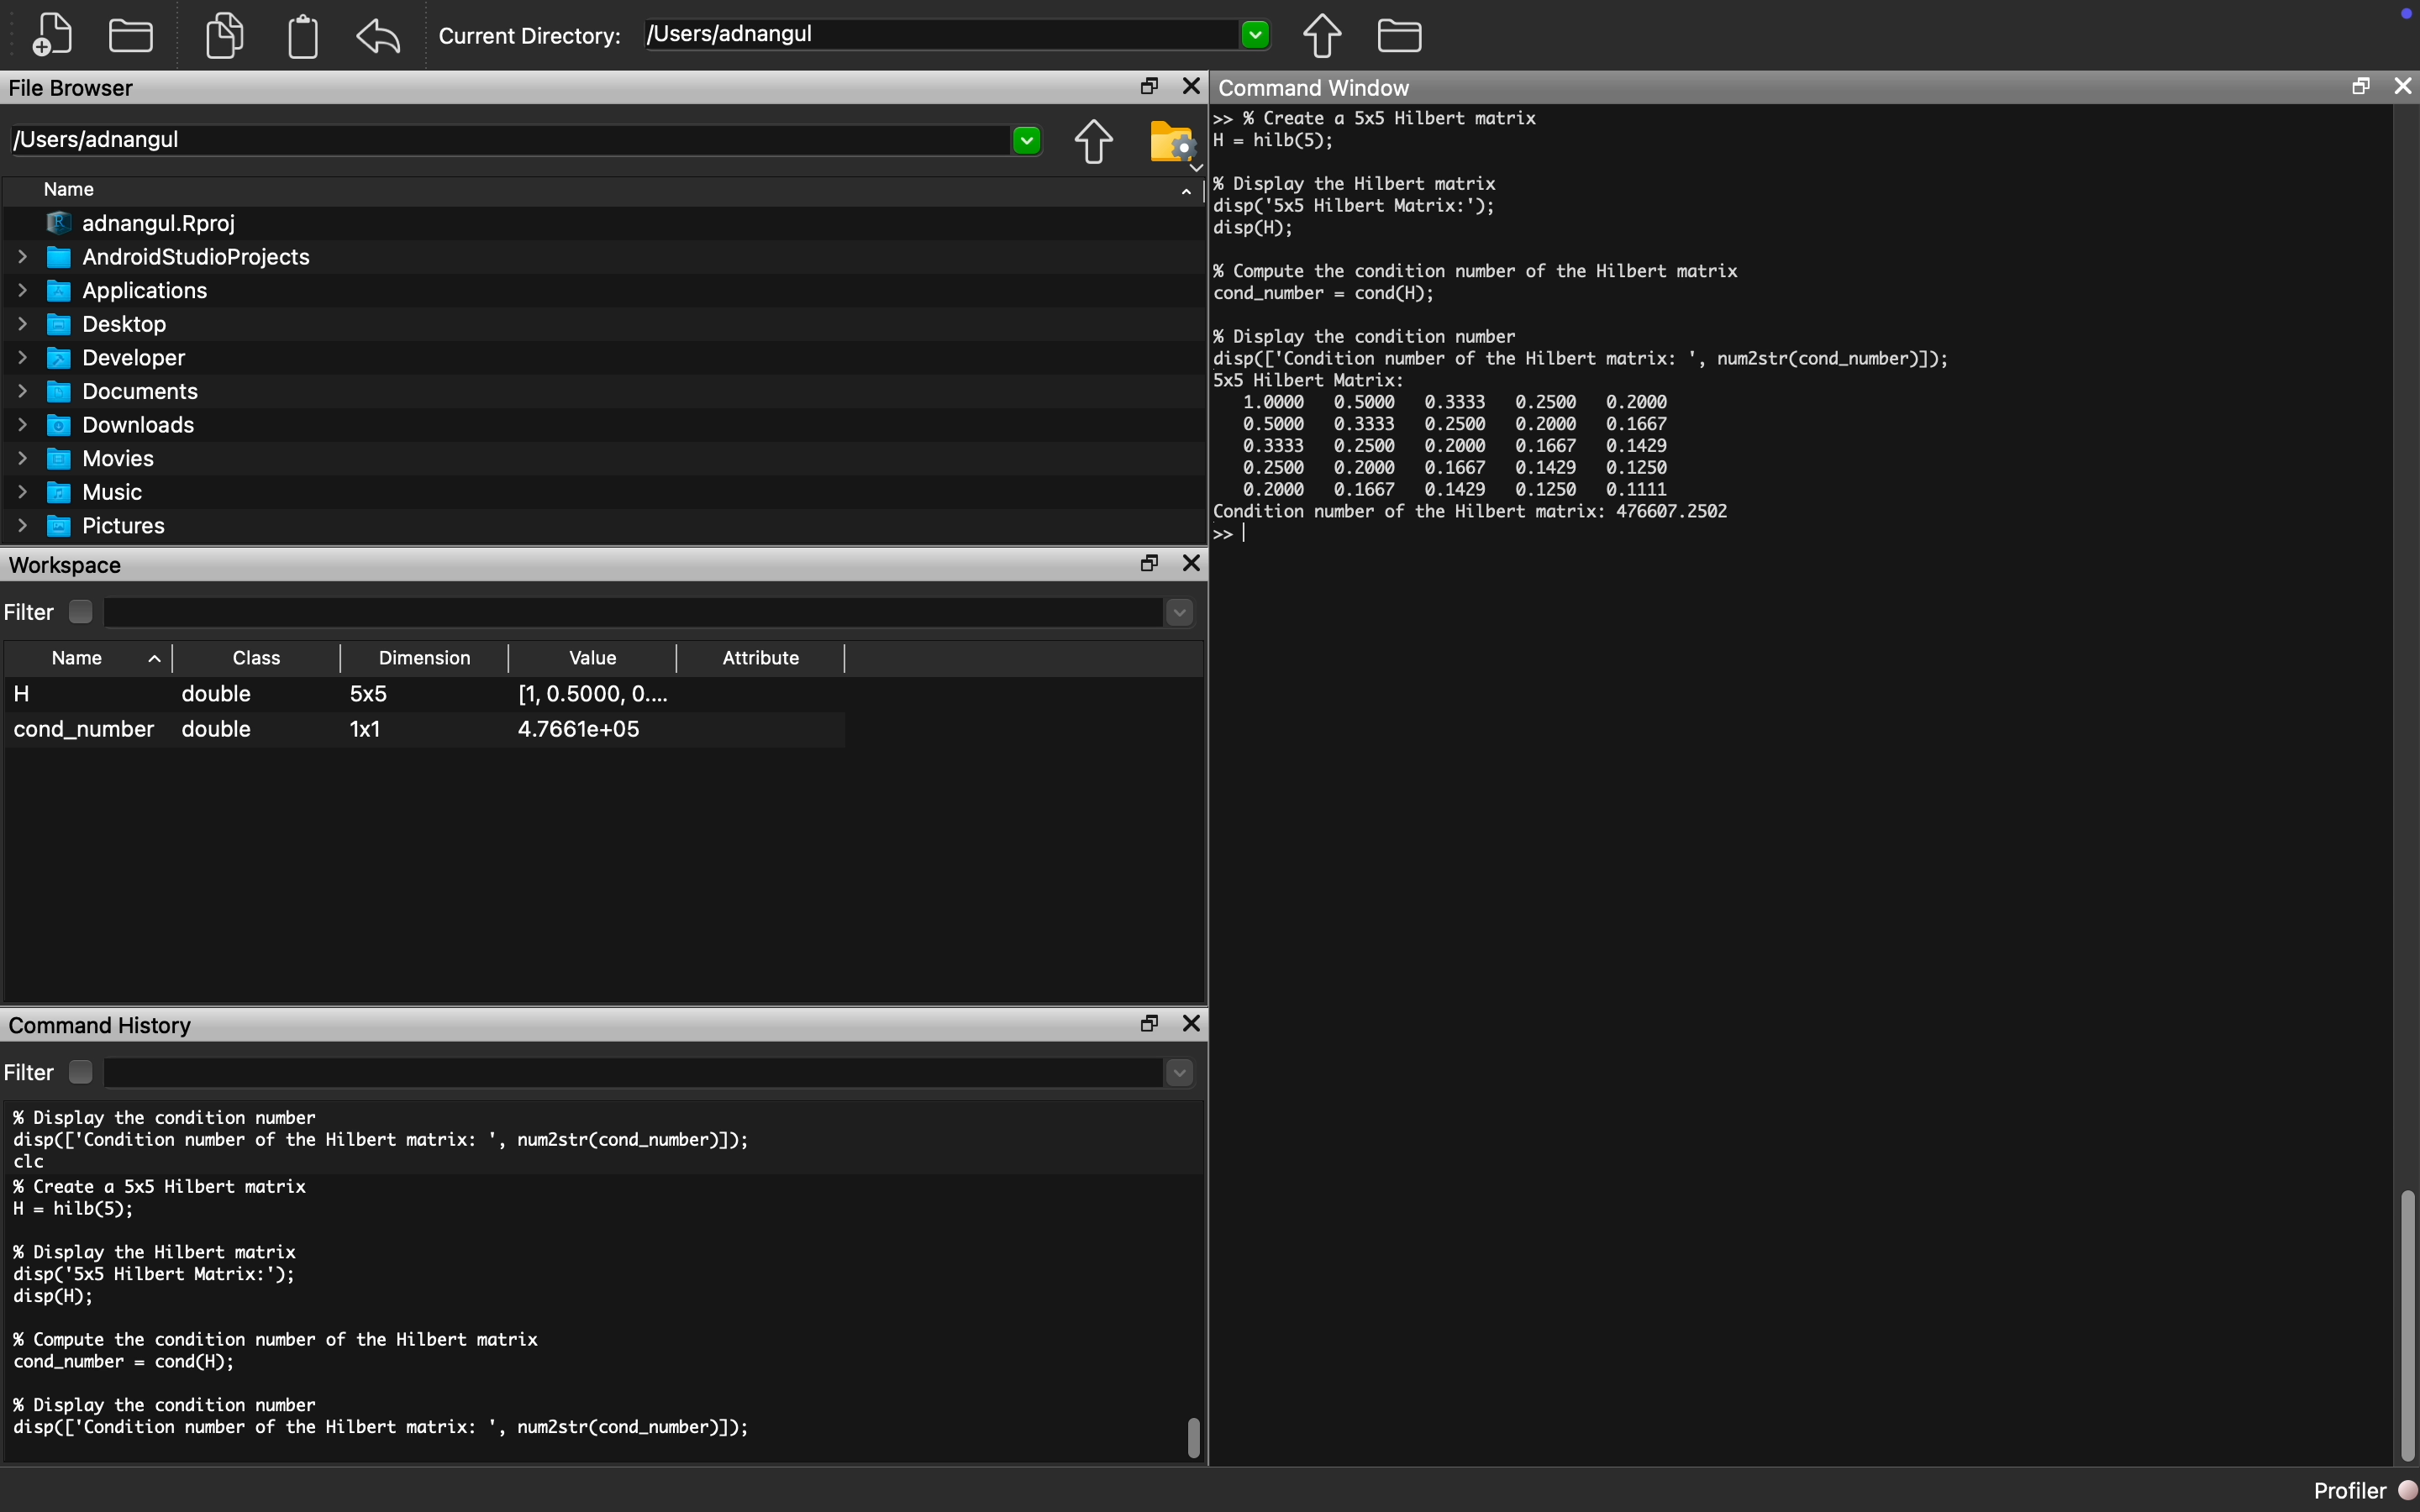  I want to click on Checkbox, so click(80, 1071).